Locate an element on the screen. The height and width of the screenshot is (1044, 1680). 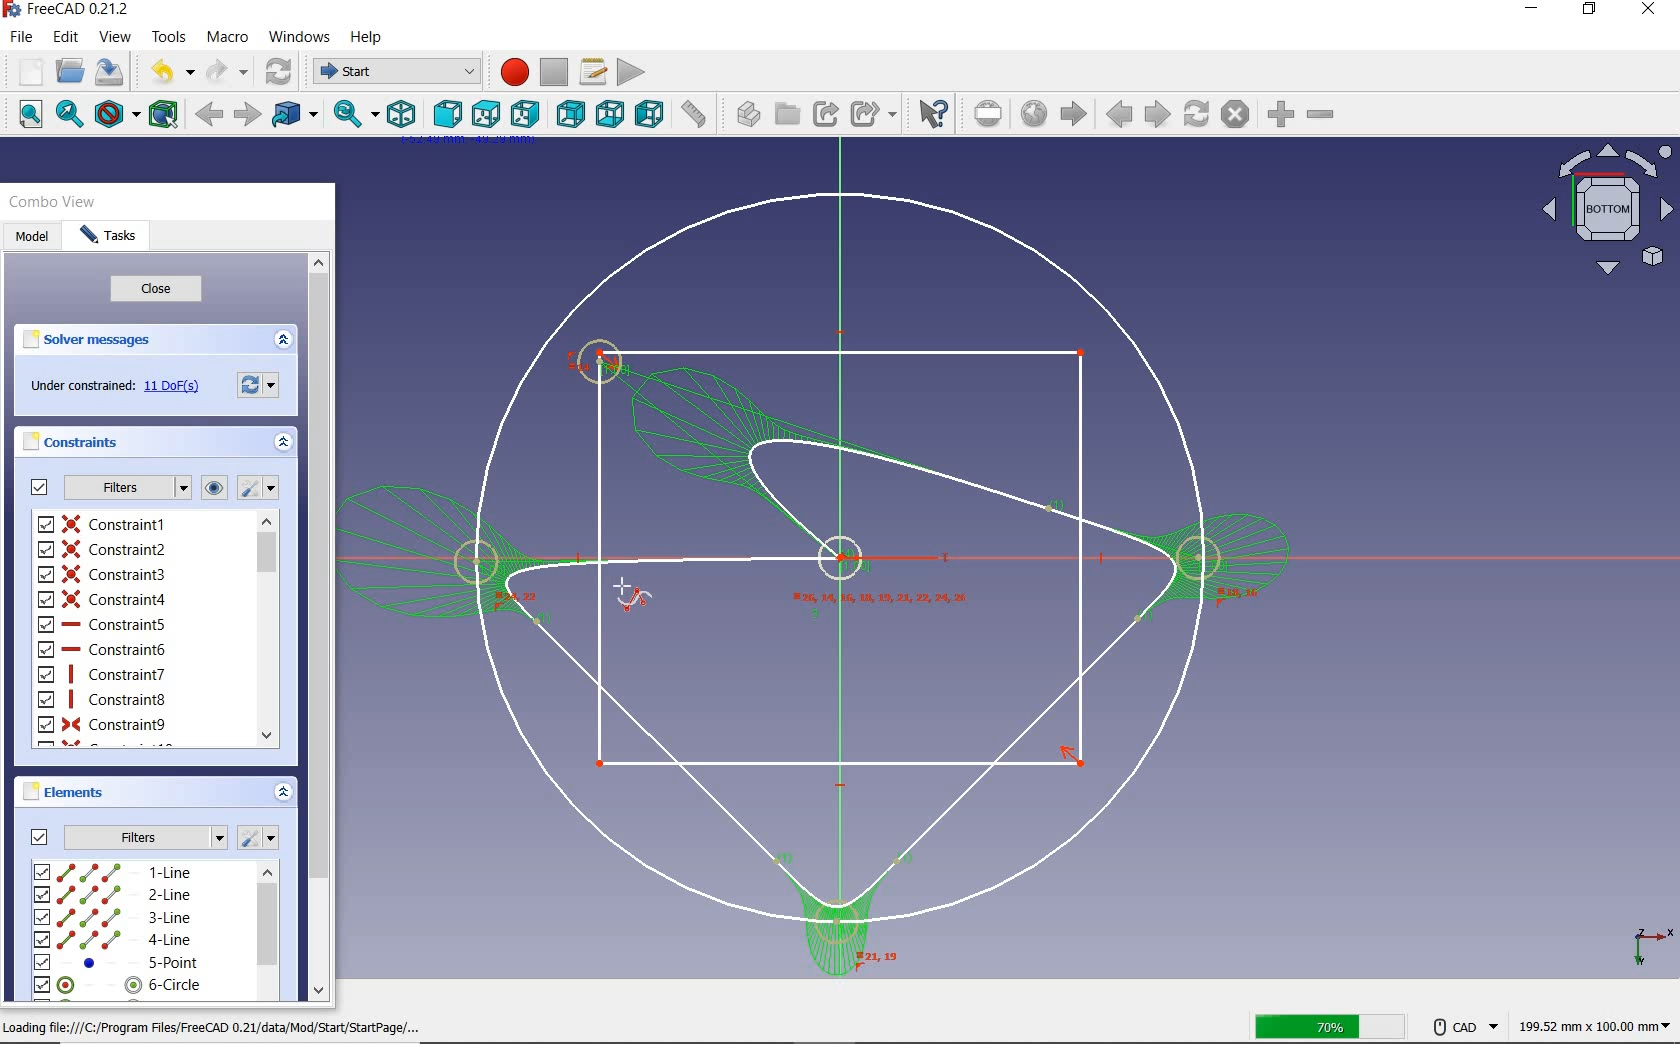
tools is located at coordinates (169, 35).